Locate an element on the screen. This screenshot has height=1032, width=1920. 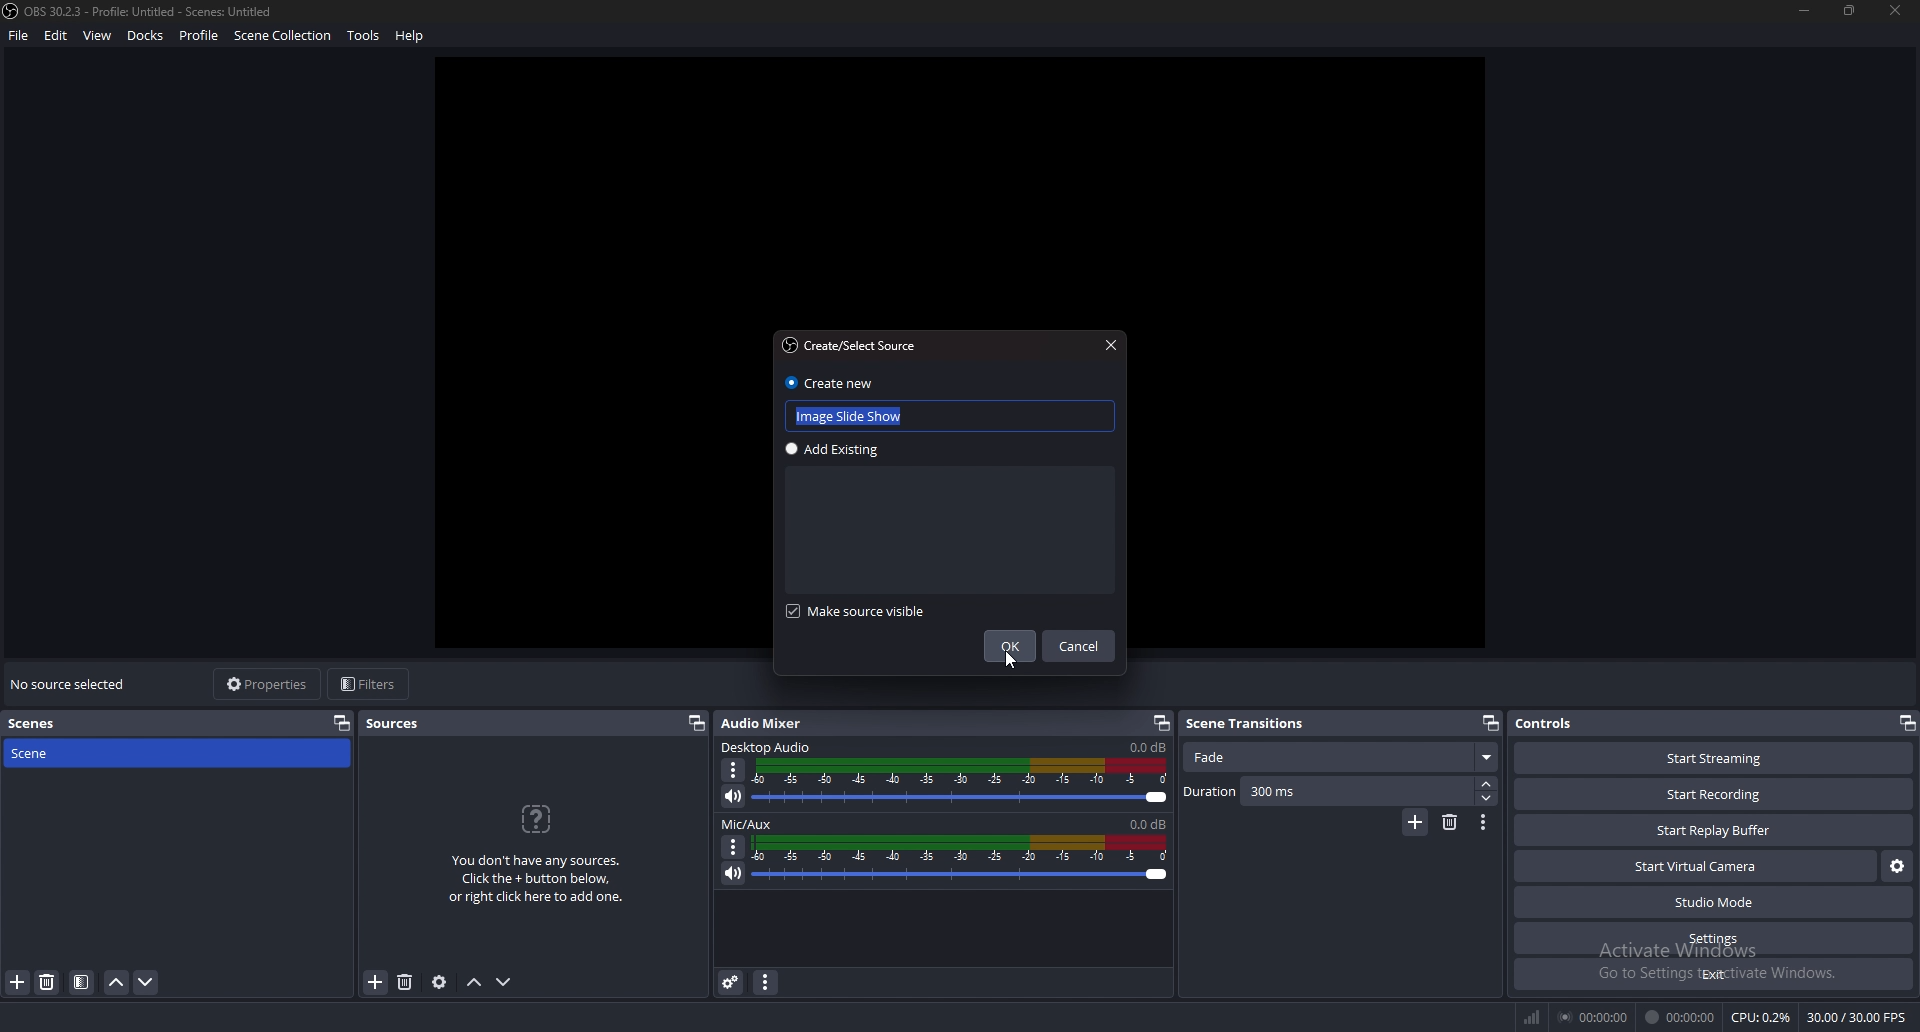
volume adjust is located at coordinates (961, 781).